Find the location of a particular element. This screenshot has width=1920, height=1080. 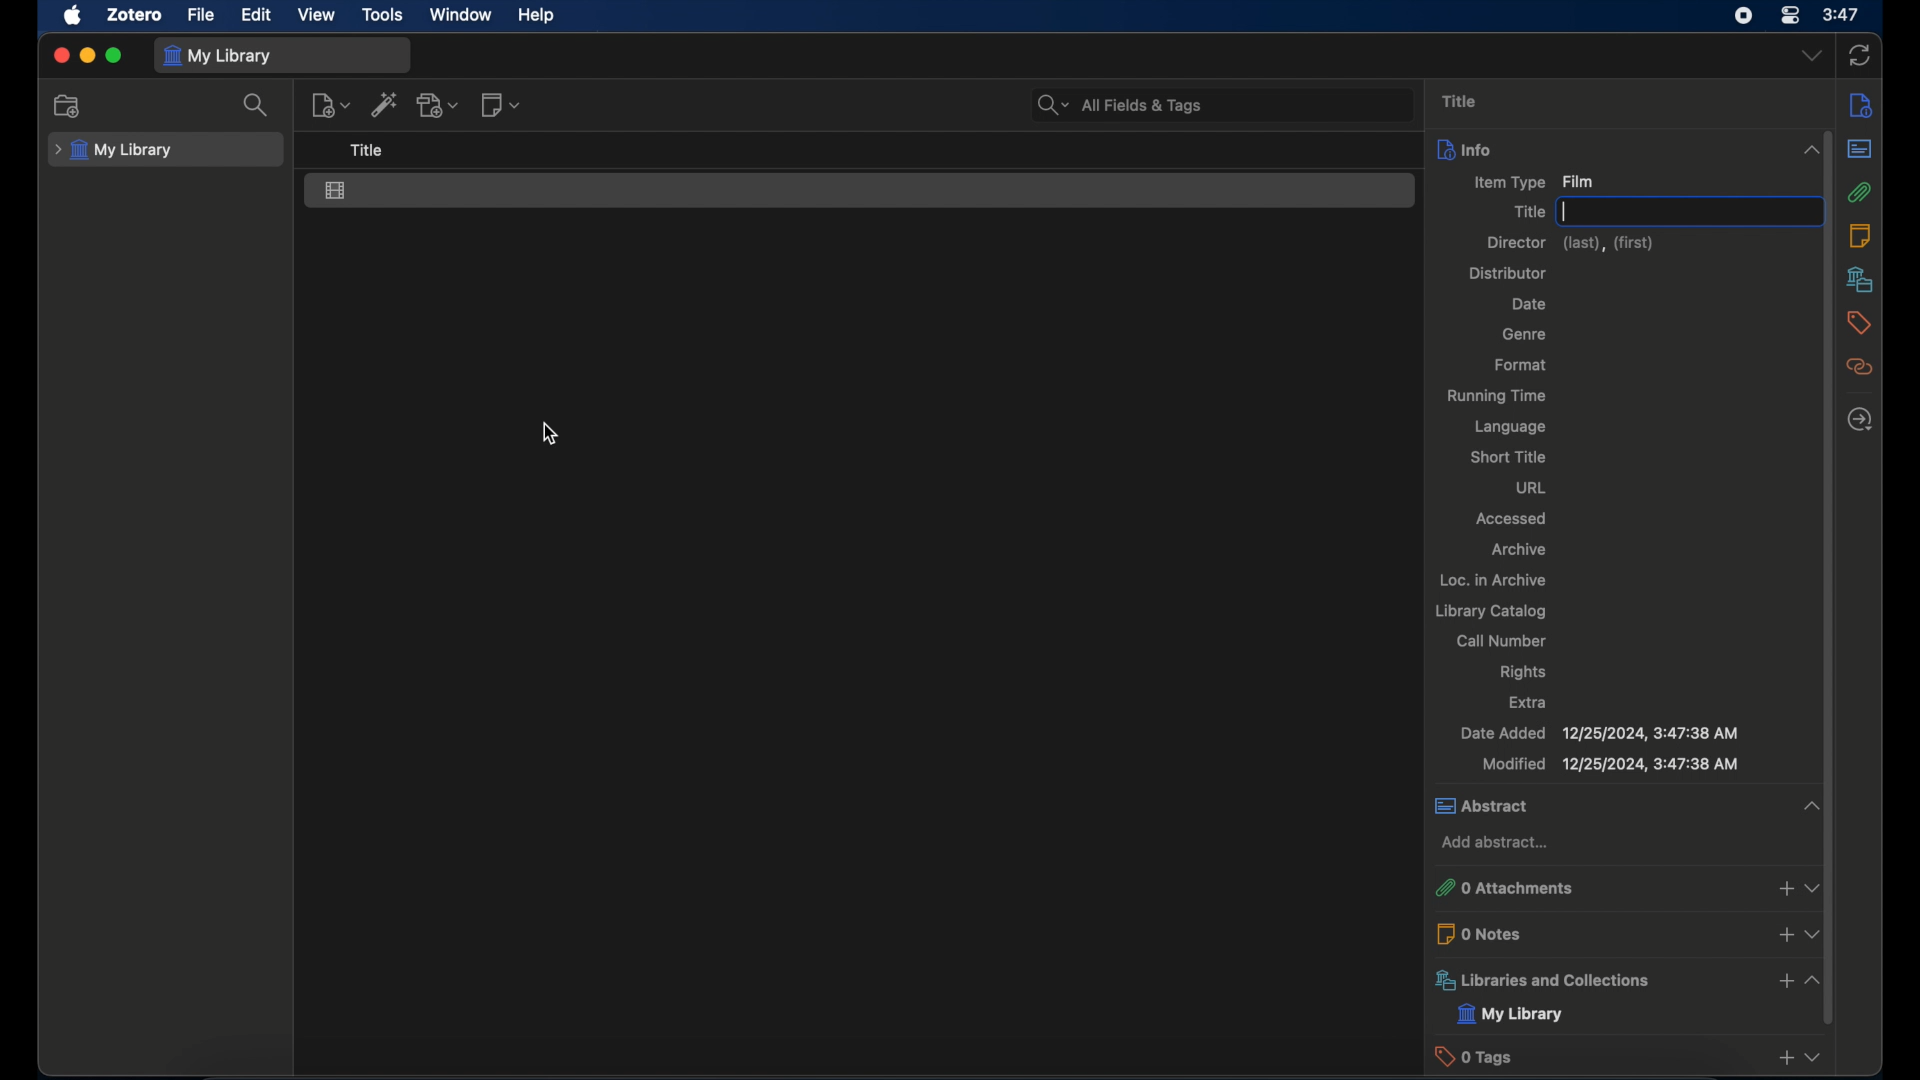

add notes is located at coordinates (1785, 931).